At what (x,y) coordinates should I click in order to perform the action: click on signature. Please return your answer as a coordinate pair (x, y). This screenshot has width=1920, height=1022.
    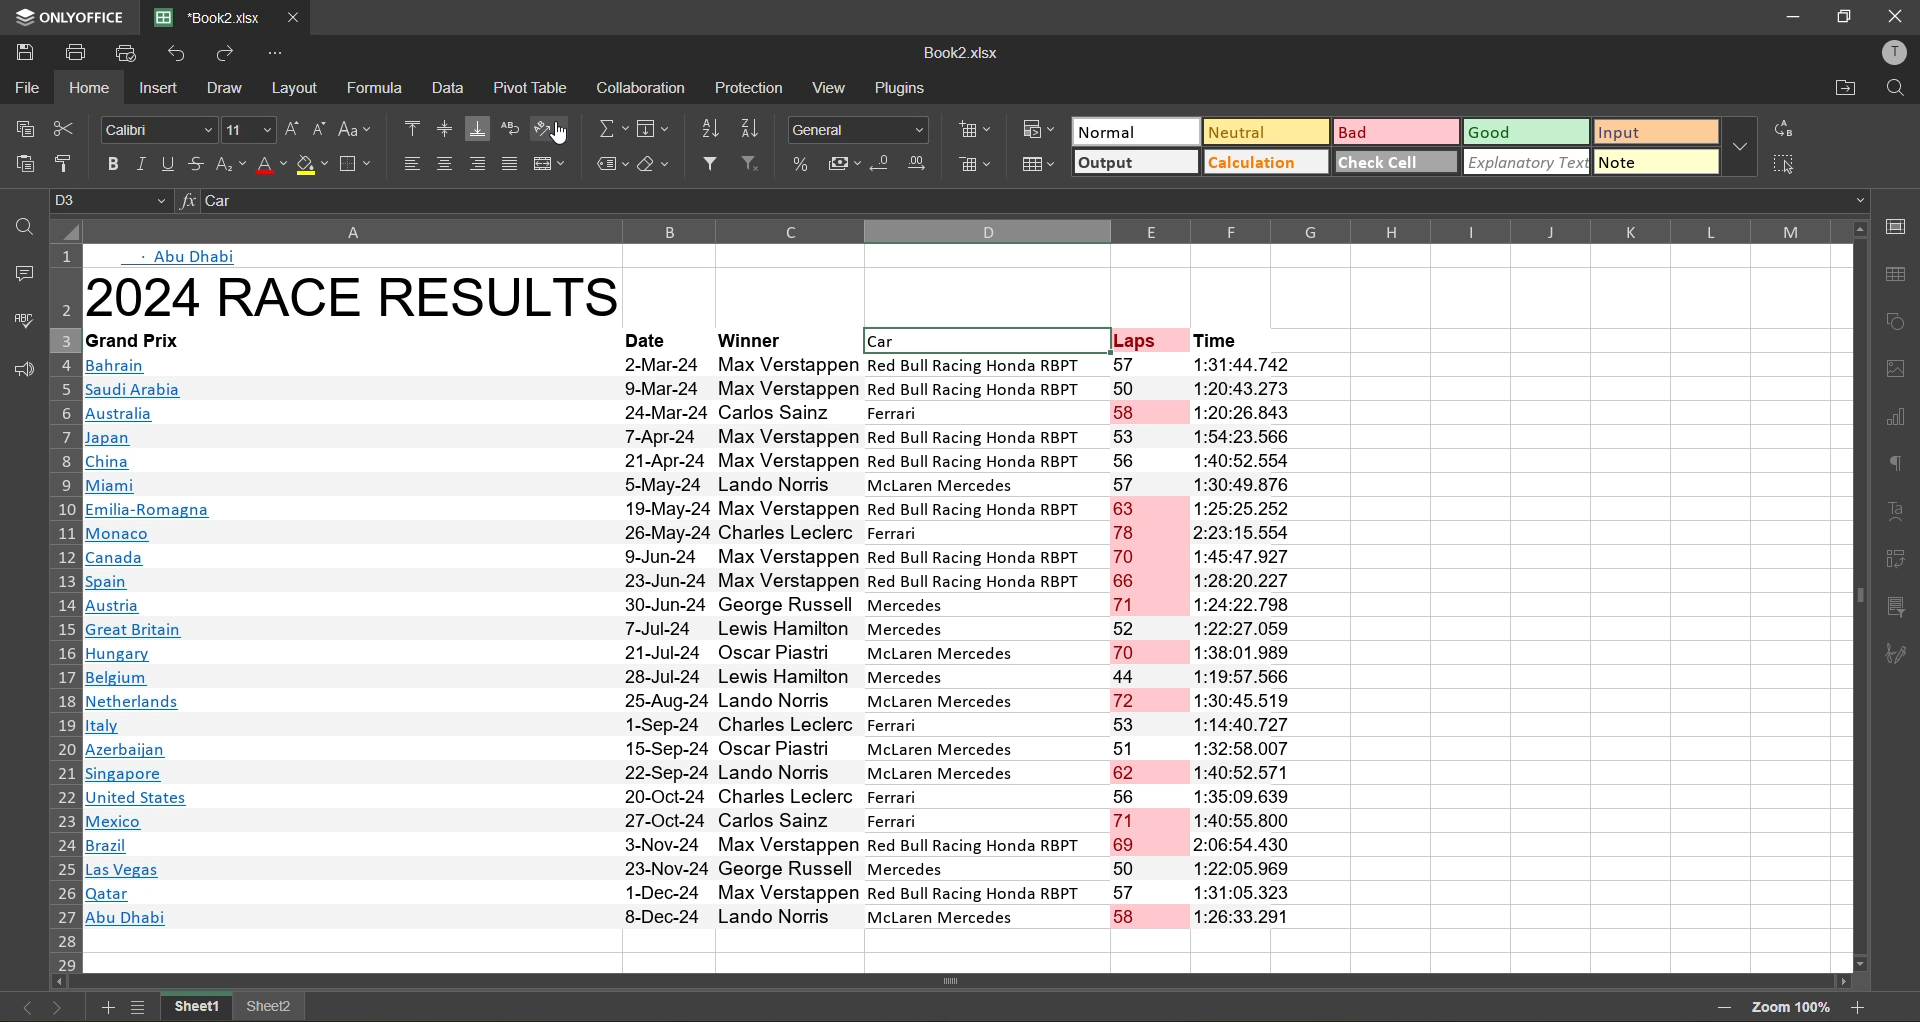
    Looking at the image, I should click on (1894, 657).